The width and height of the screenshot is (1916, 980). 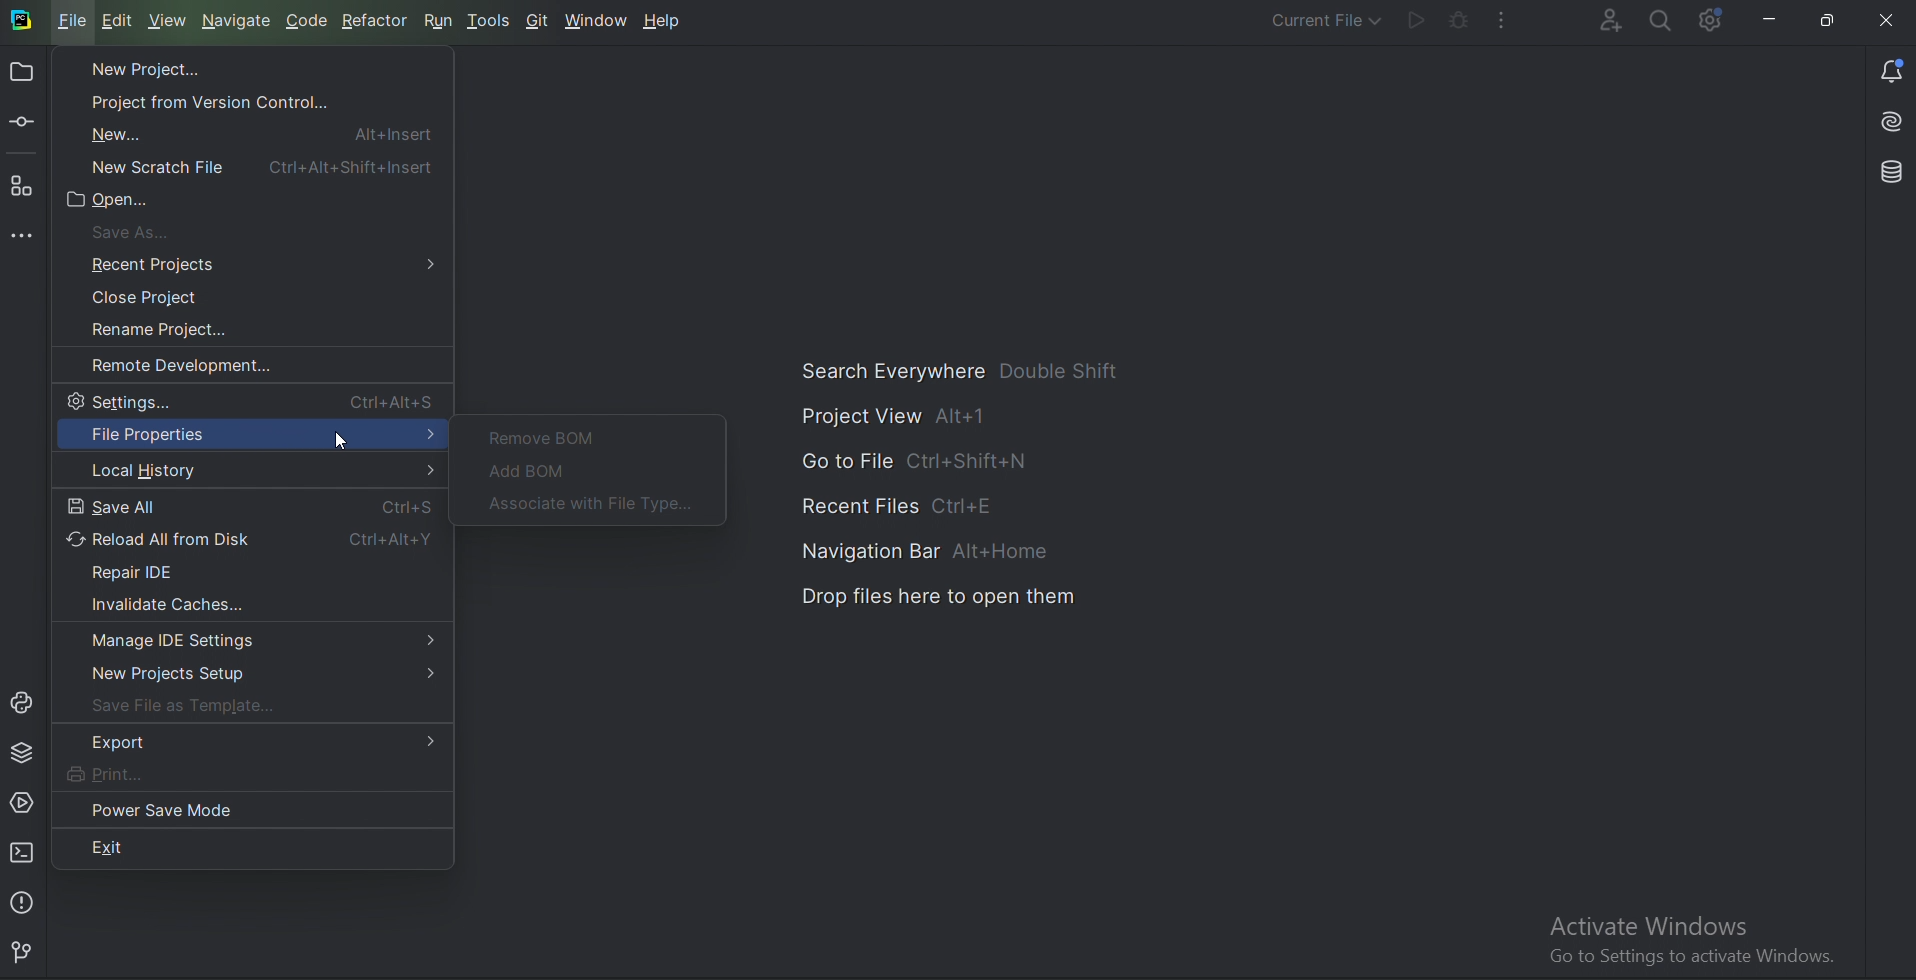 I want to click on Git, so click(x=29, y=950).